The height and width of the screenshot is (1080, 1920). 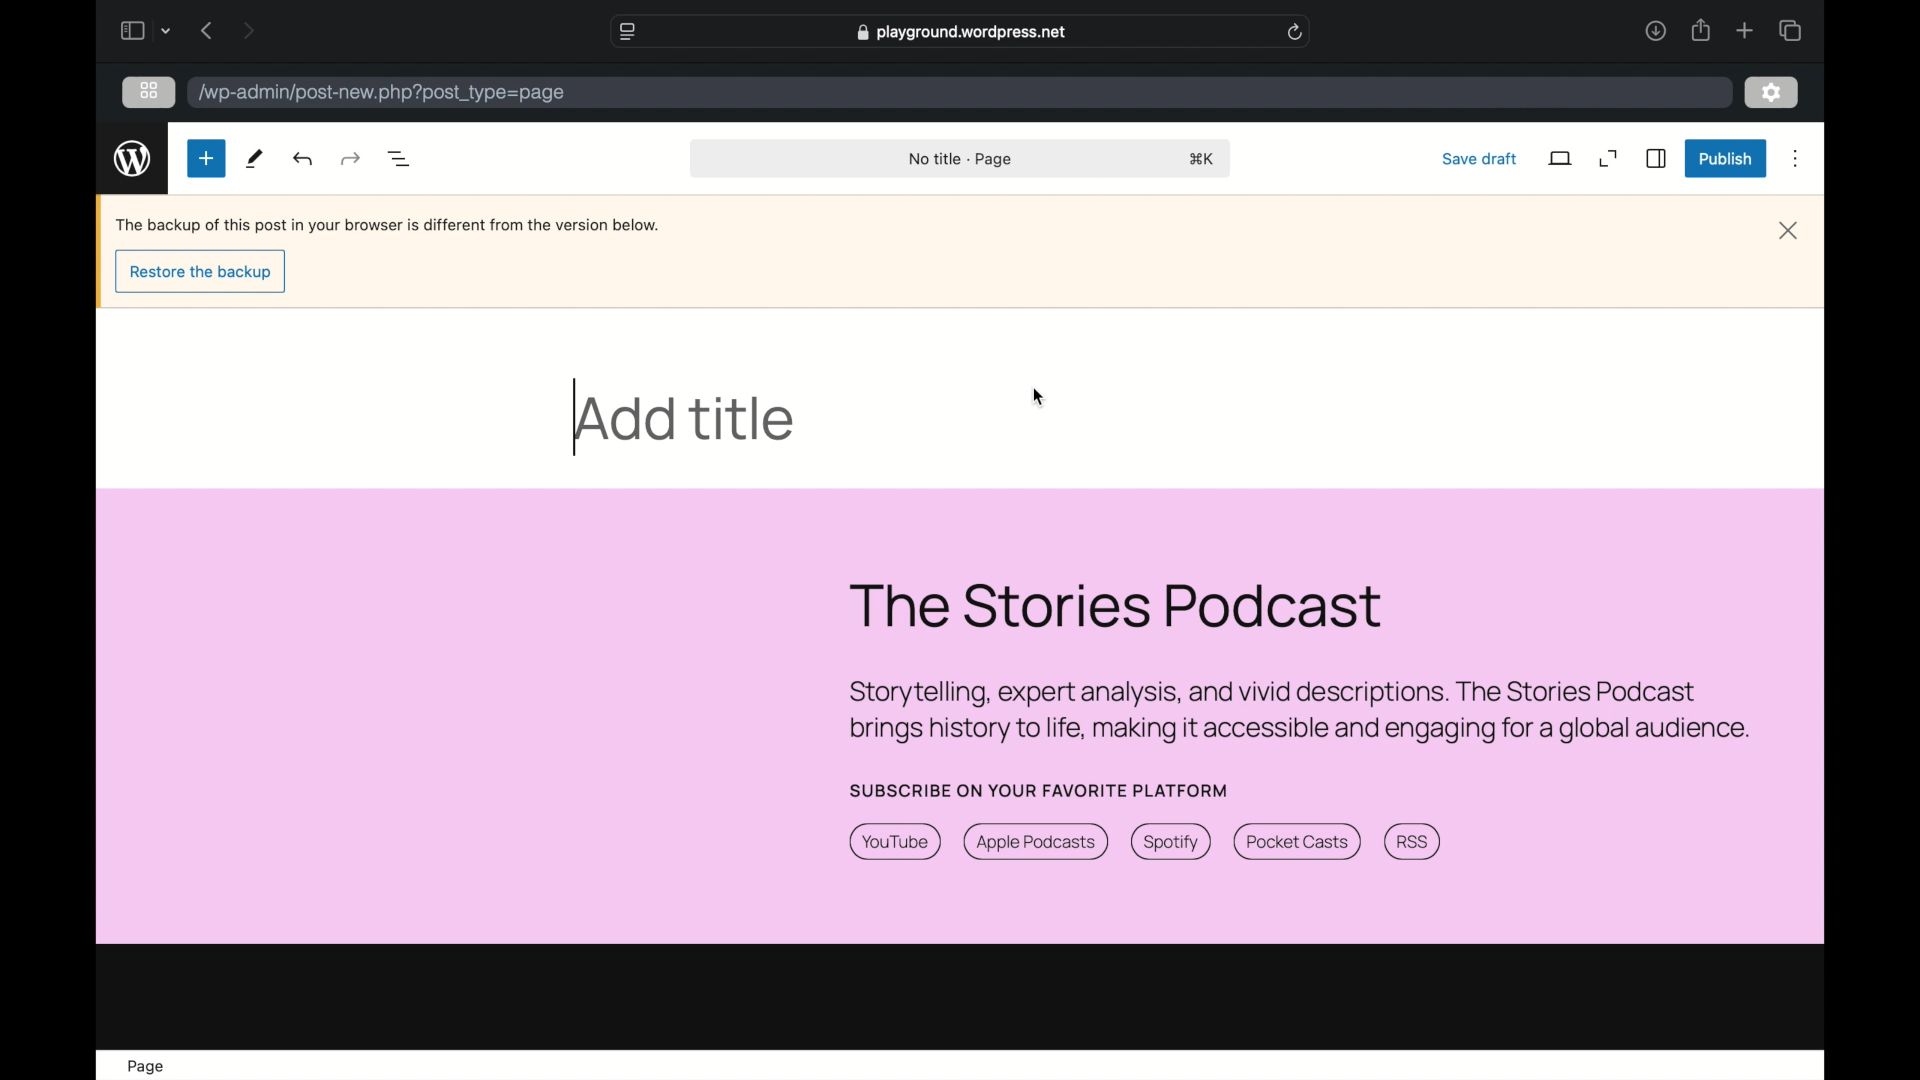 What do you see at coordinates (131, 30) in the screenshot?
I see `show sidebar` at bounding box center [131, 30].